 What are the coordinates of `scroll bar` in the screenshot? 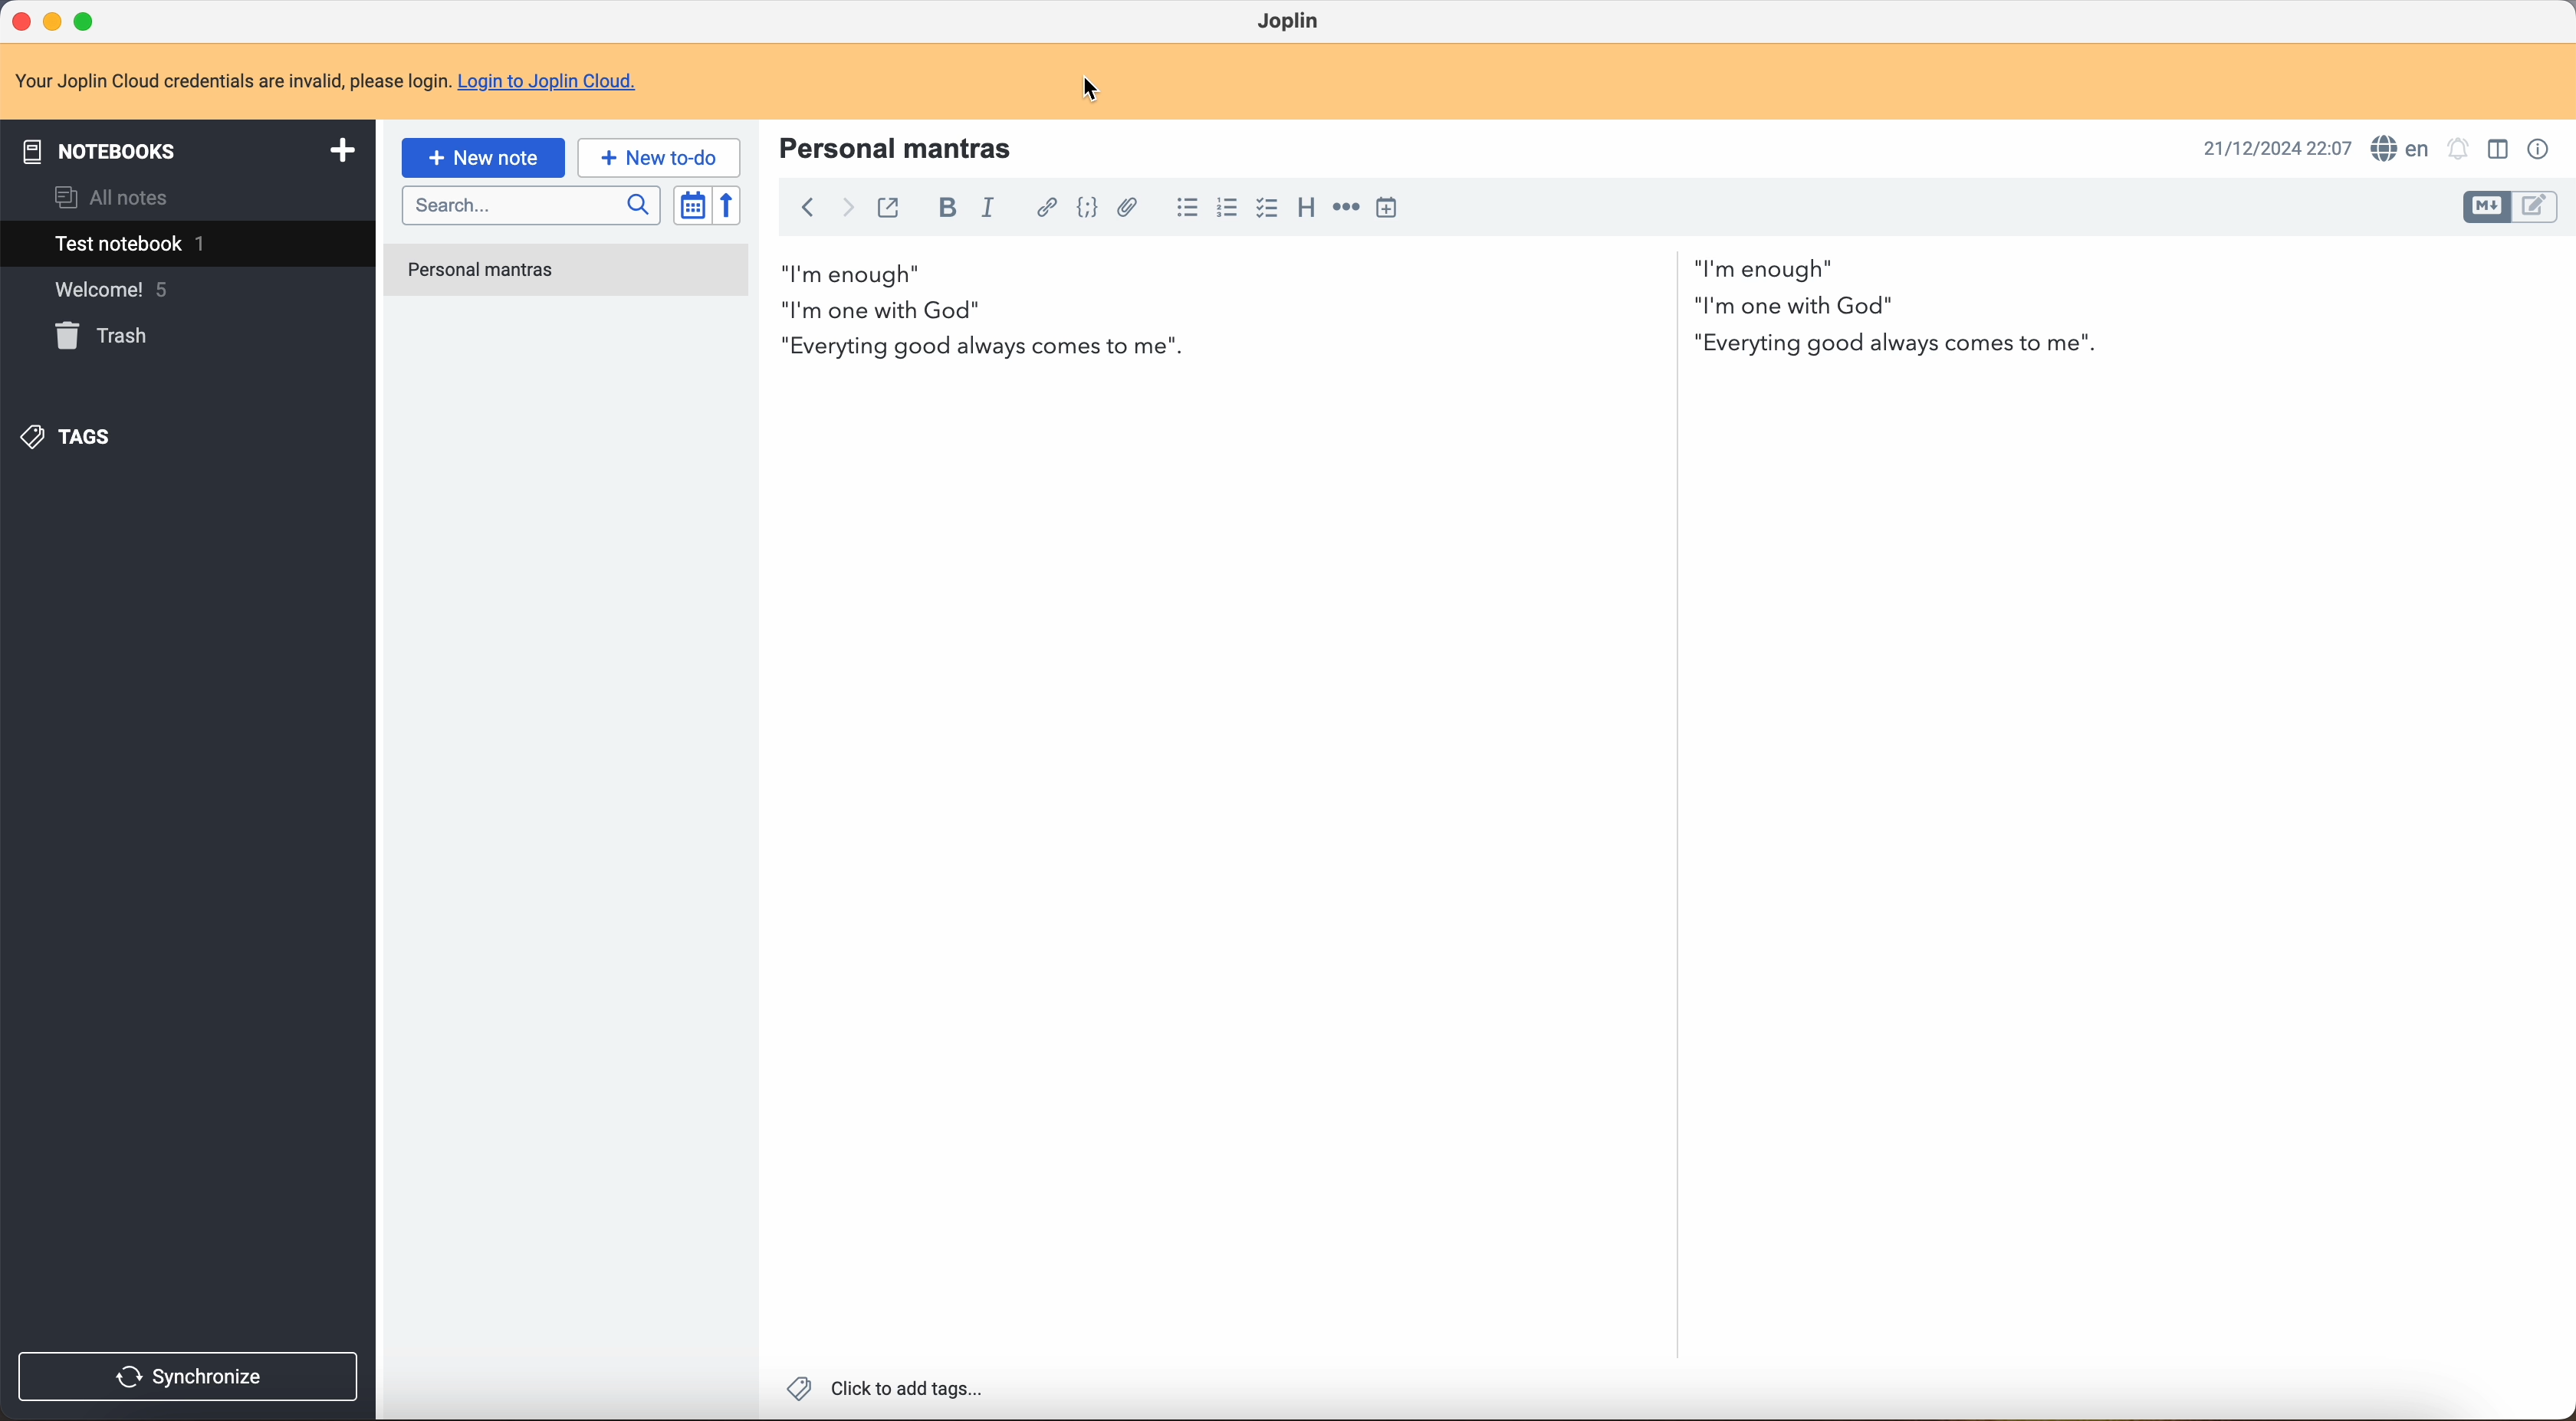 It's located at (1673, 399).